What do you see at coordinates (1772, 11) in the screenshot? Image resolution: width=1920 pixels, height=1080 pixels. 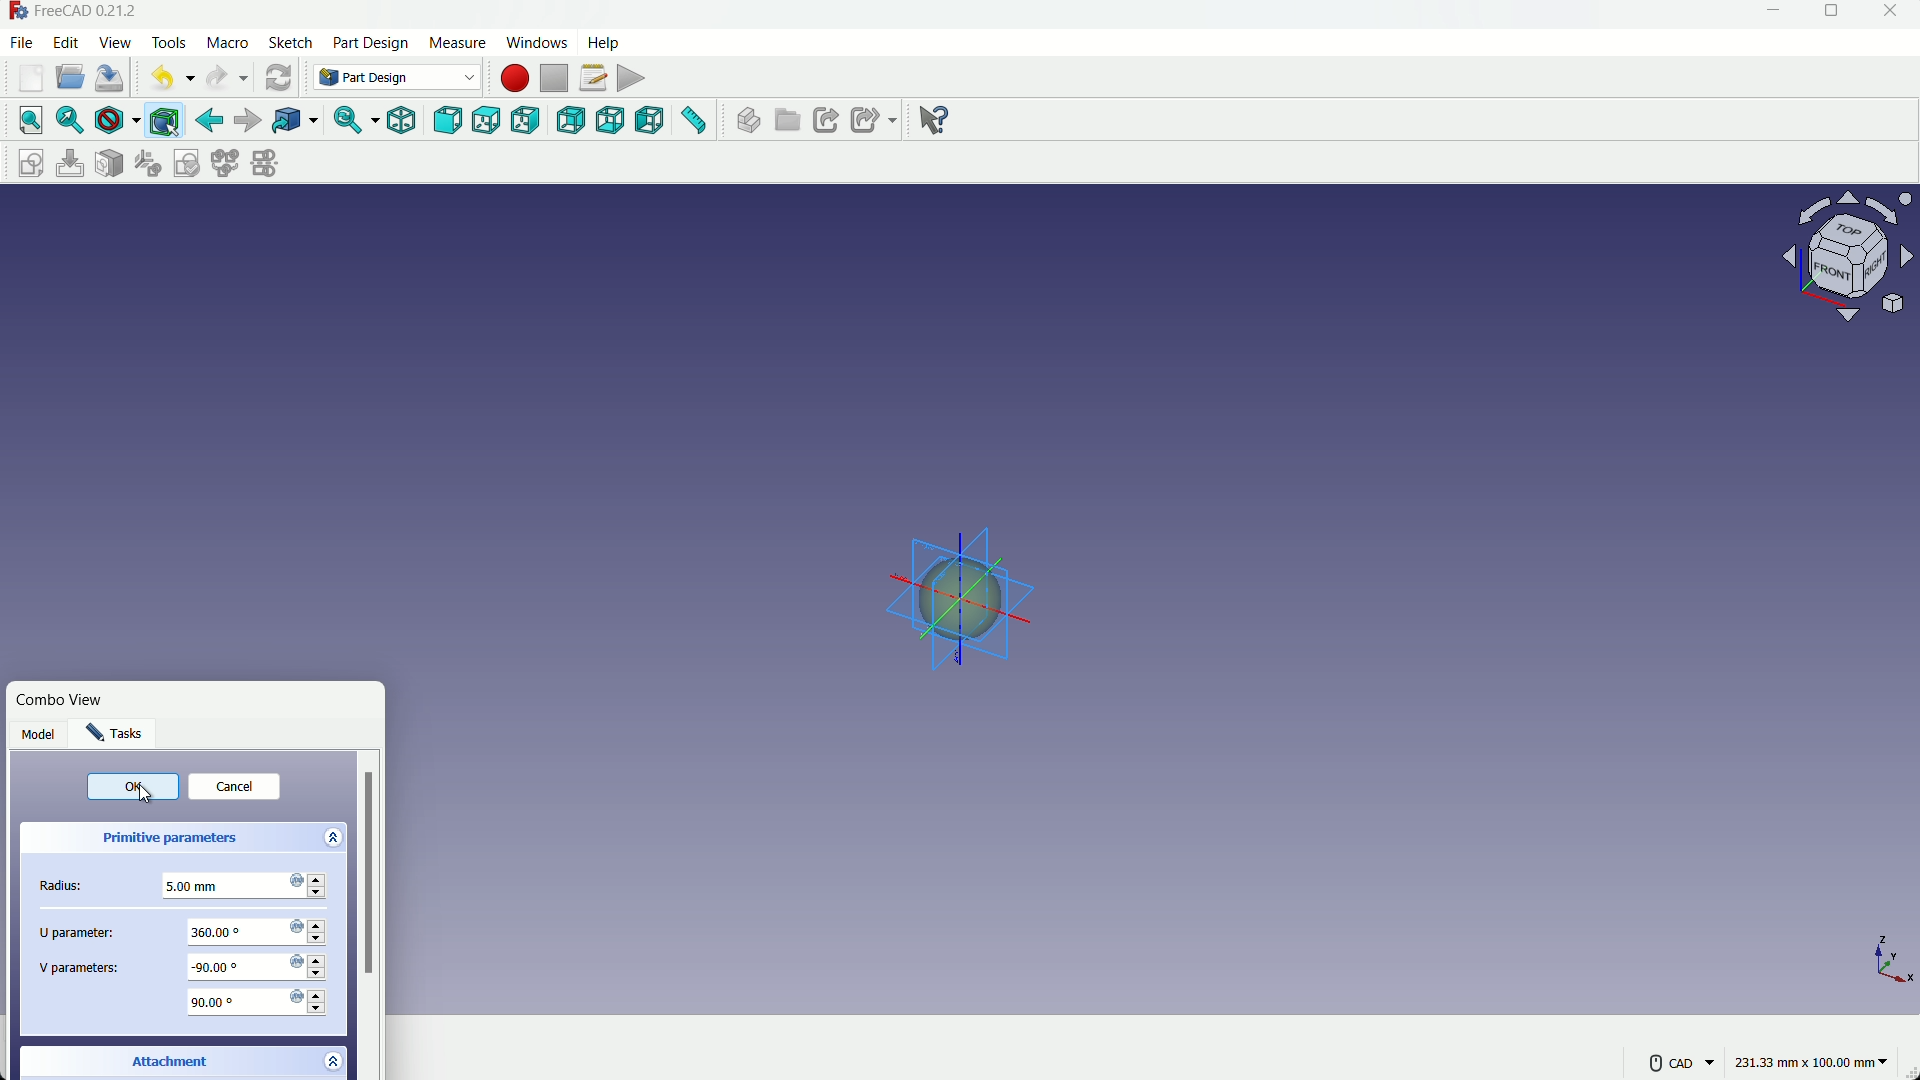 I see `minimize` at bounding box center [1772, 11].